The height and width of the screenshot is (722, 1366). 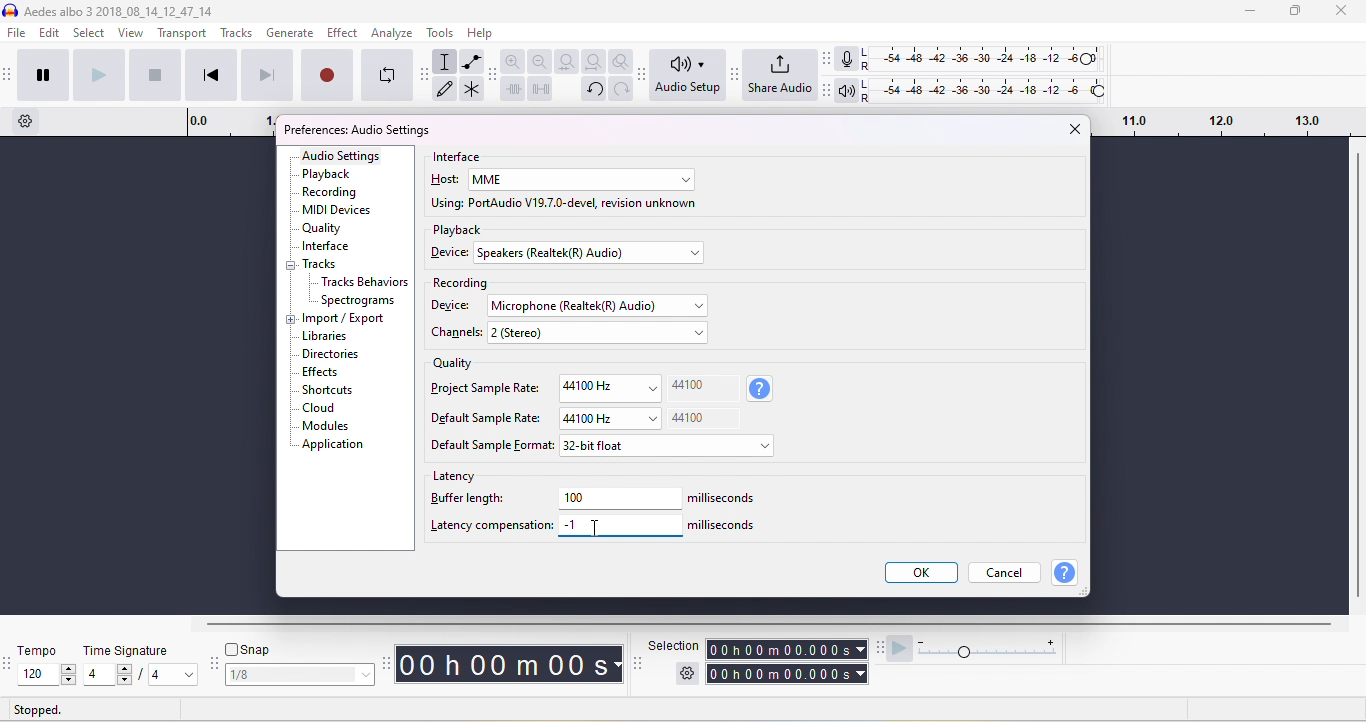 I want to click on help, so click(x=480, y=32).